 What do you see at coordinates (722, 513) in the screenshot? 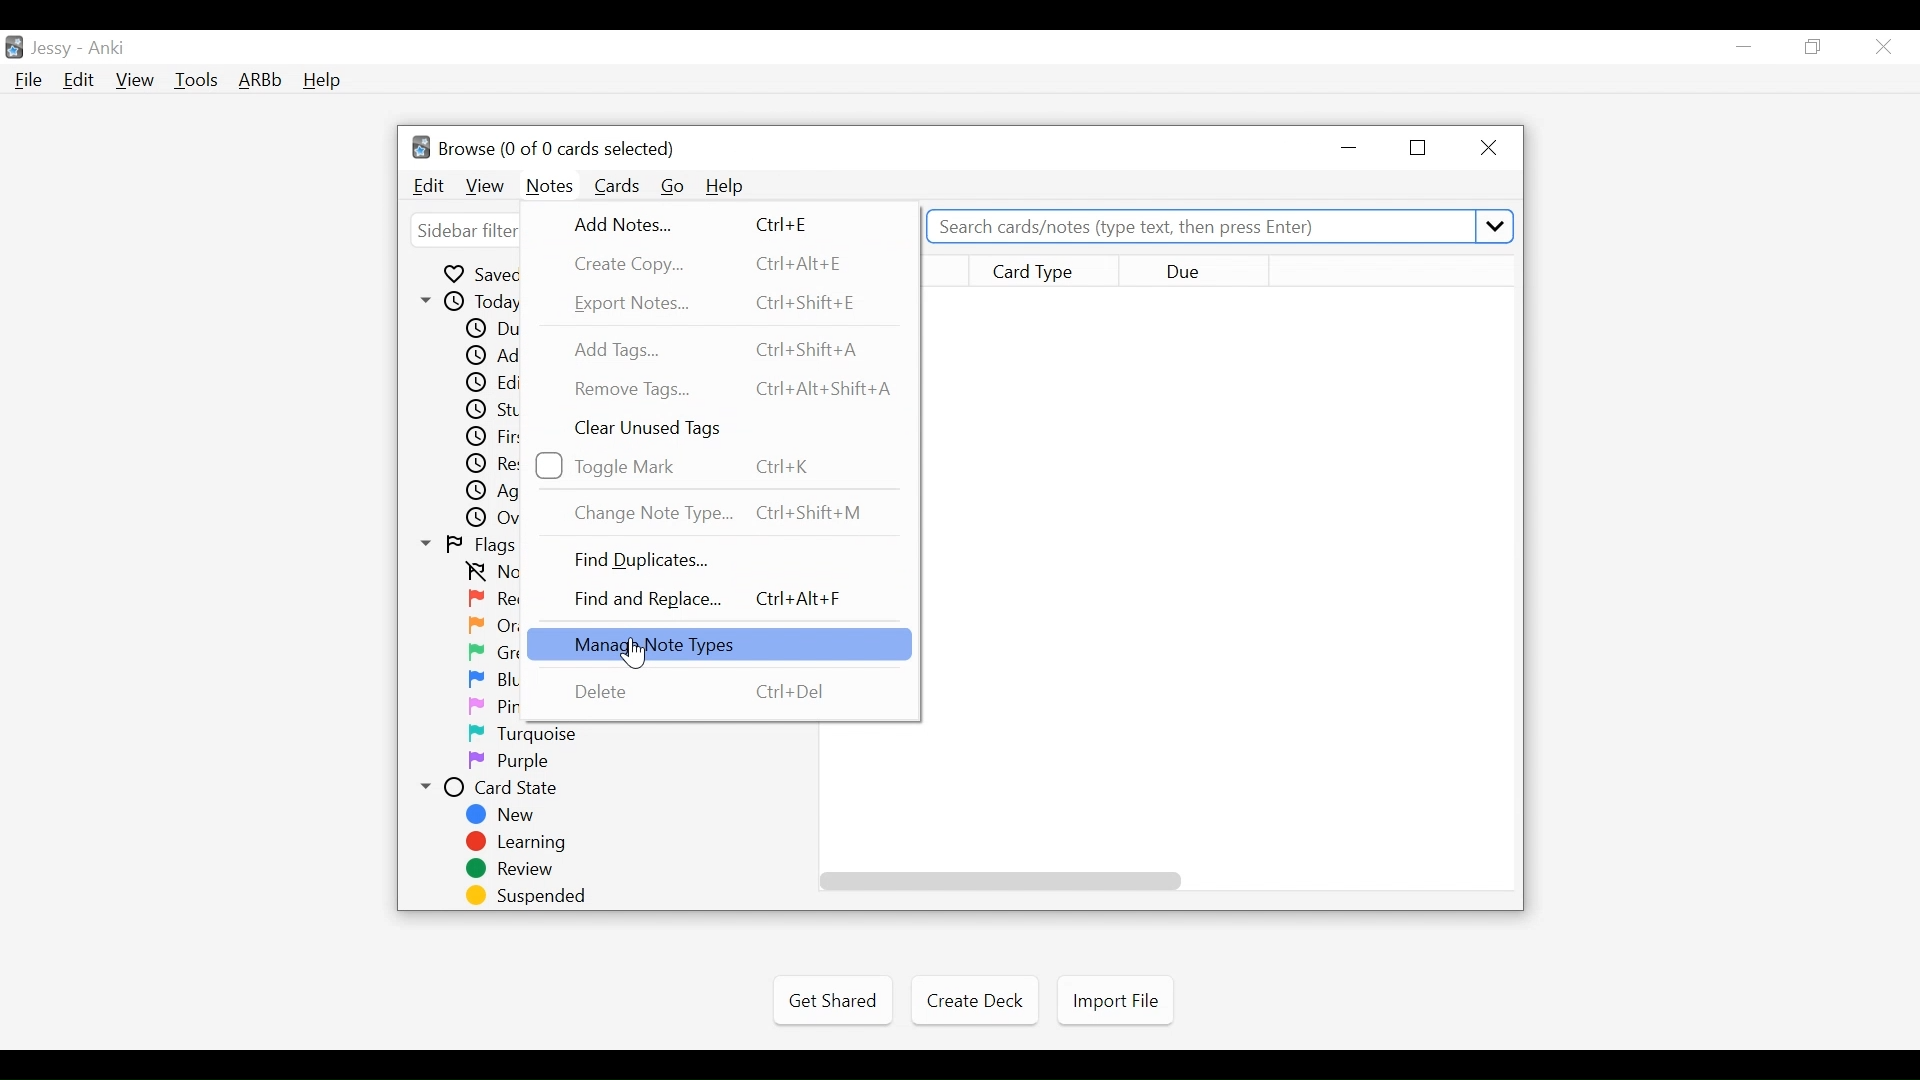
I see `Change Note Type` at bounding box center [722, 513].